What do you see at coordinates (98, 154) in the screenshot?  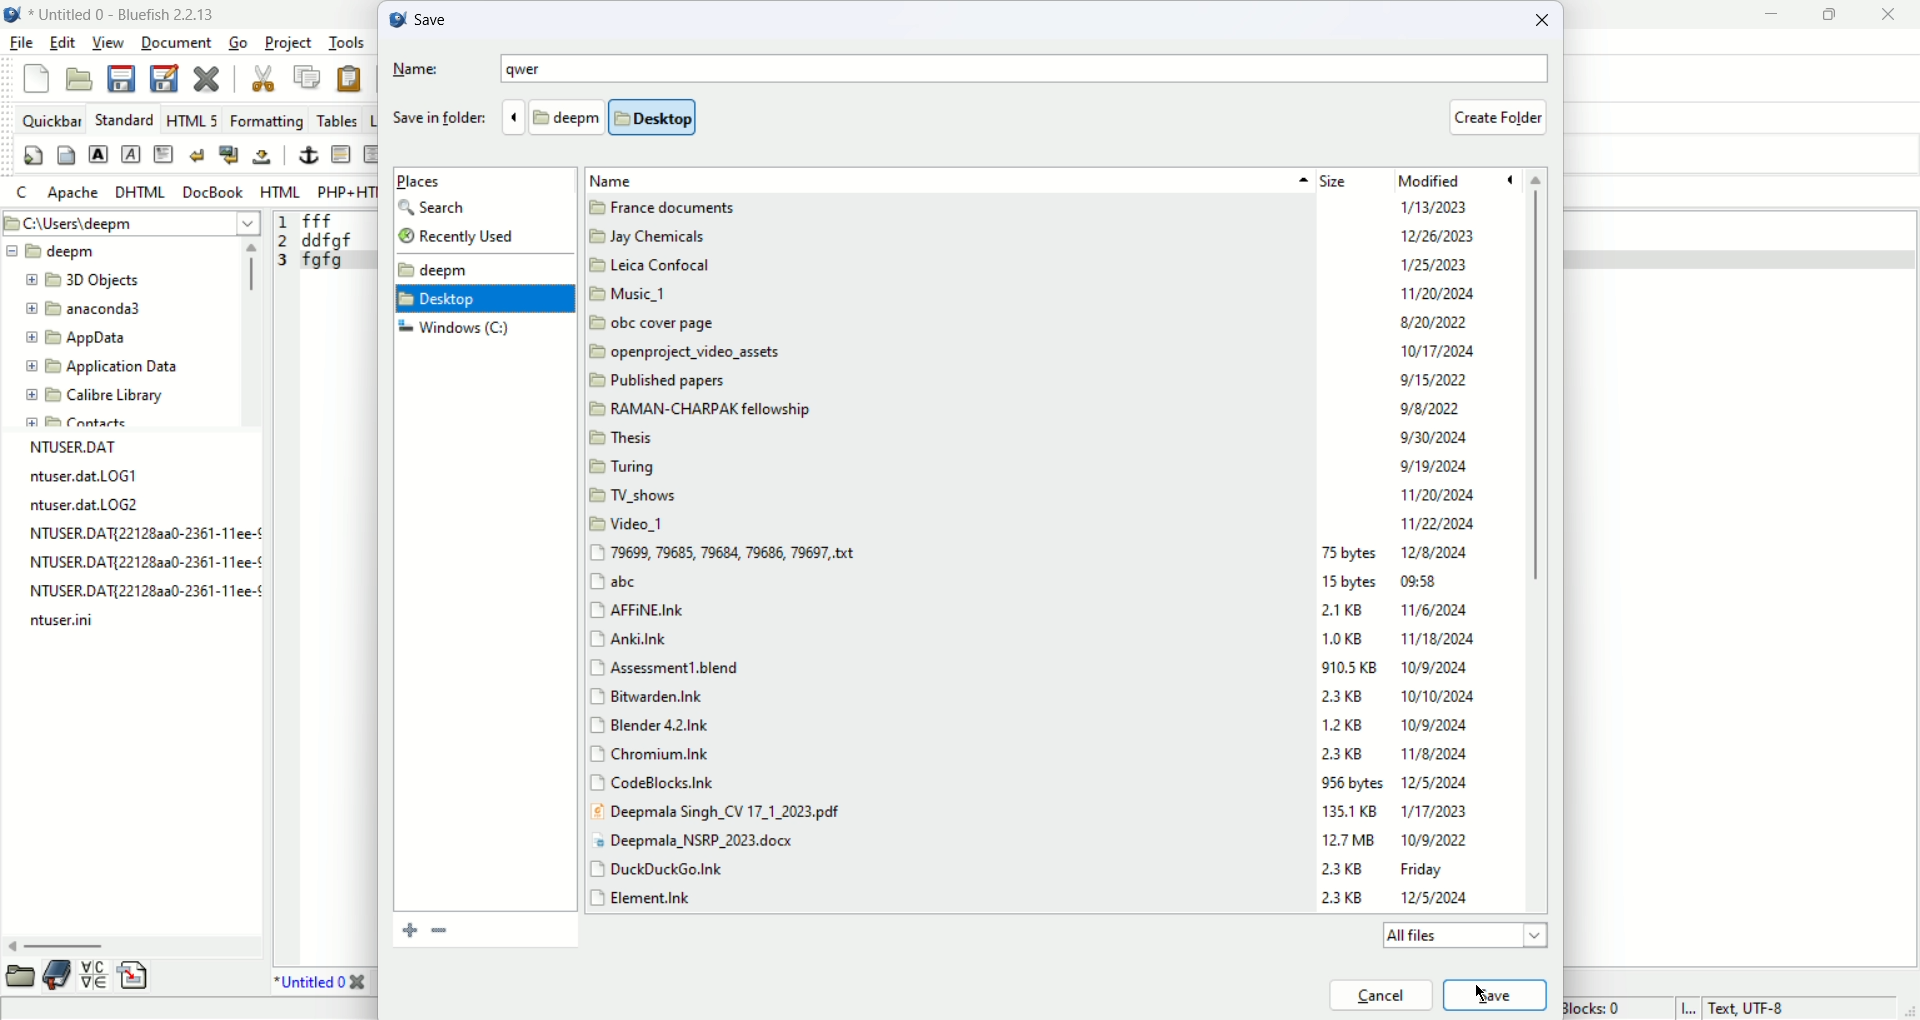 I see `strong` at bounding box center [98, 154].